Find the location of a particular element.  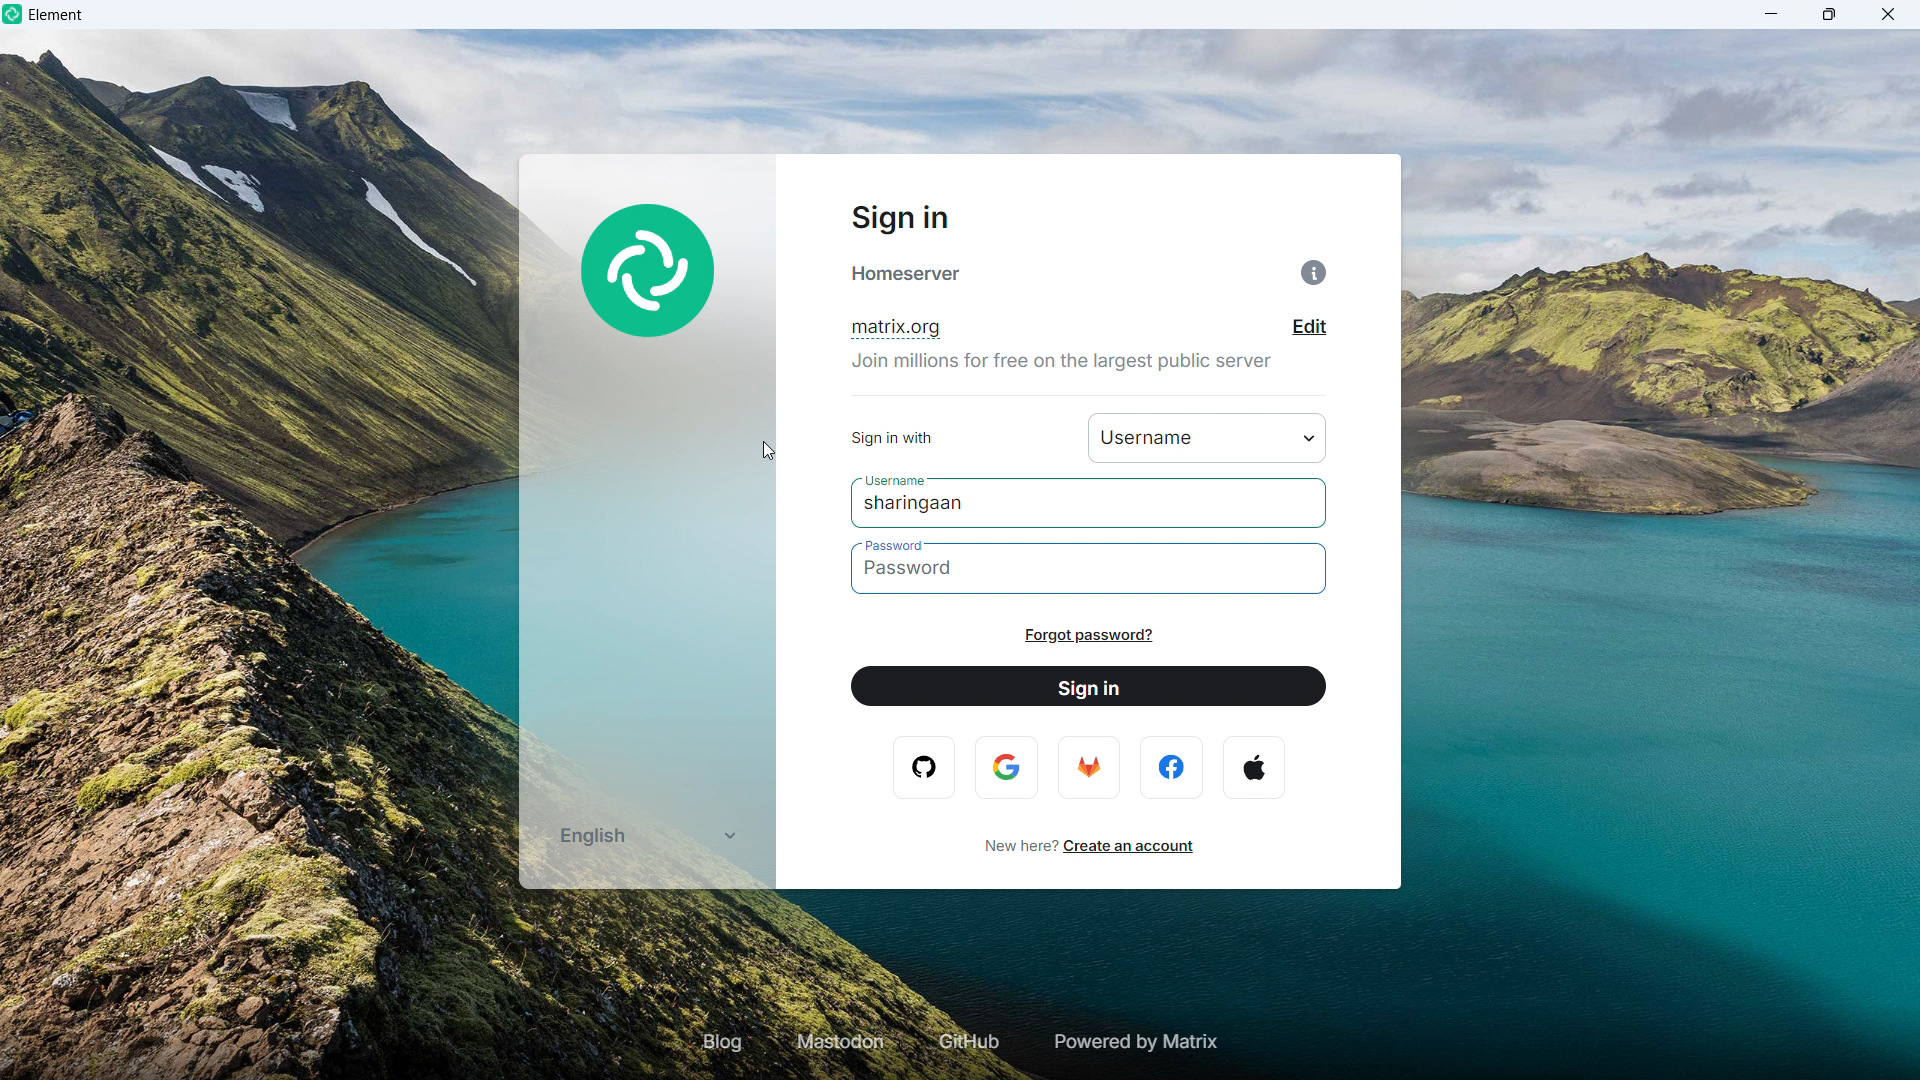

close  is located at coordinates (1887, 14).